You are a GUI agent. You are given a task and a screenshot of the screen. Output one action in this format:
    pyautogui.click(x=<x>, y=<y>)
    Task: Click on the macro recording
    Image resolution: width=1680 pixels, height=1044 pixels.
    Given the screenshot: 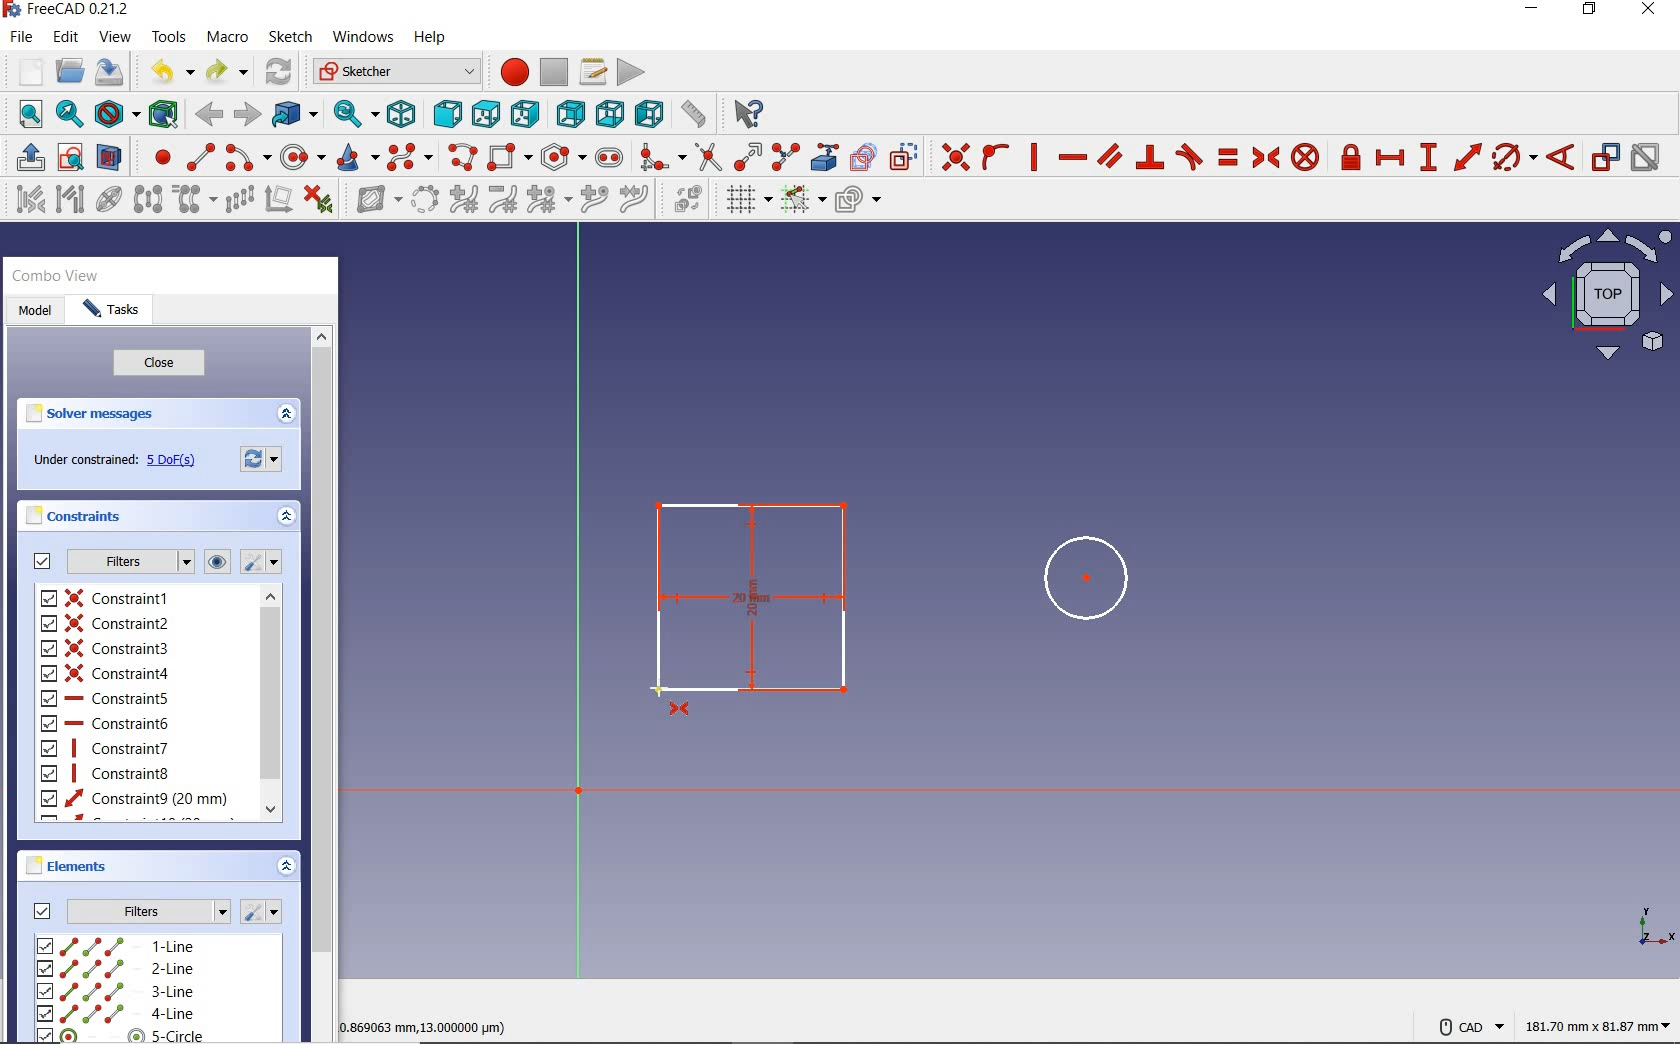 What is the action you would take?
    pyautogui.click(x=512, y=70)
    